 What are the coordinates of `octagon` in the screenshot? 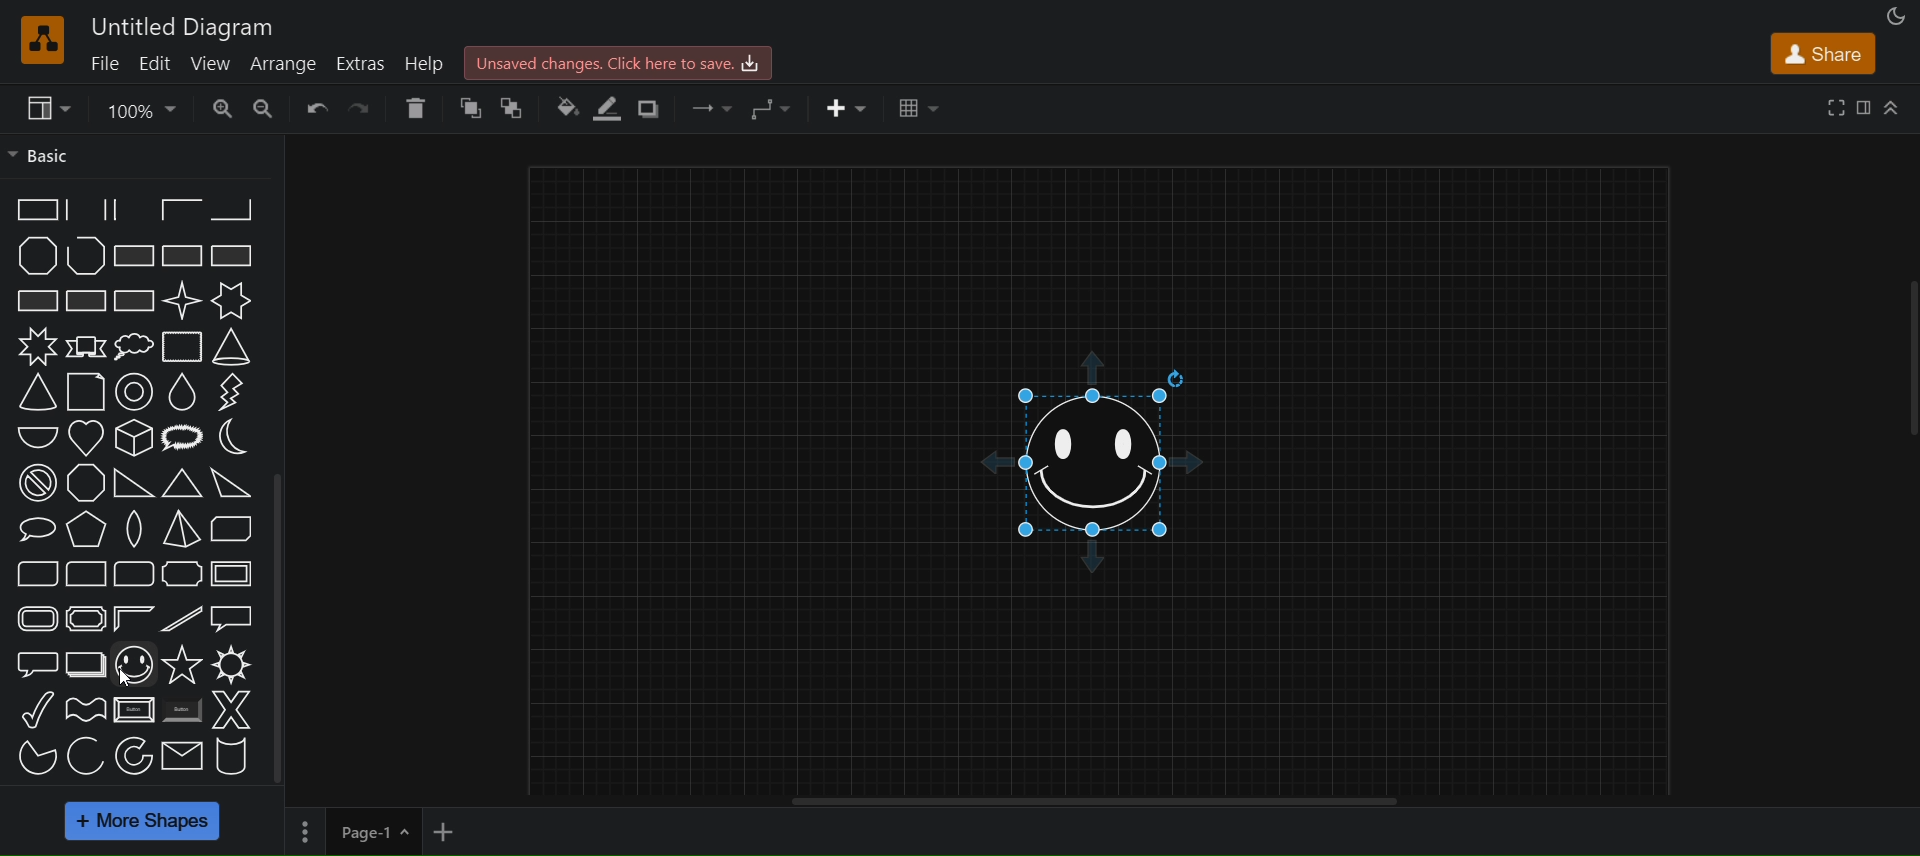 It's located at (85, 484).